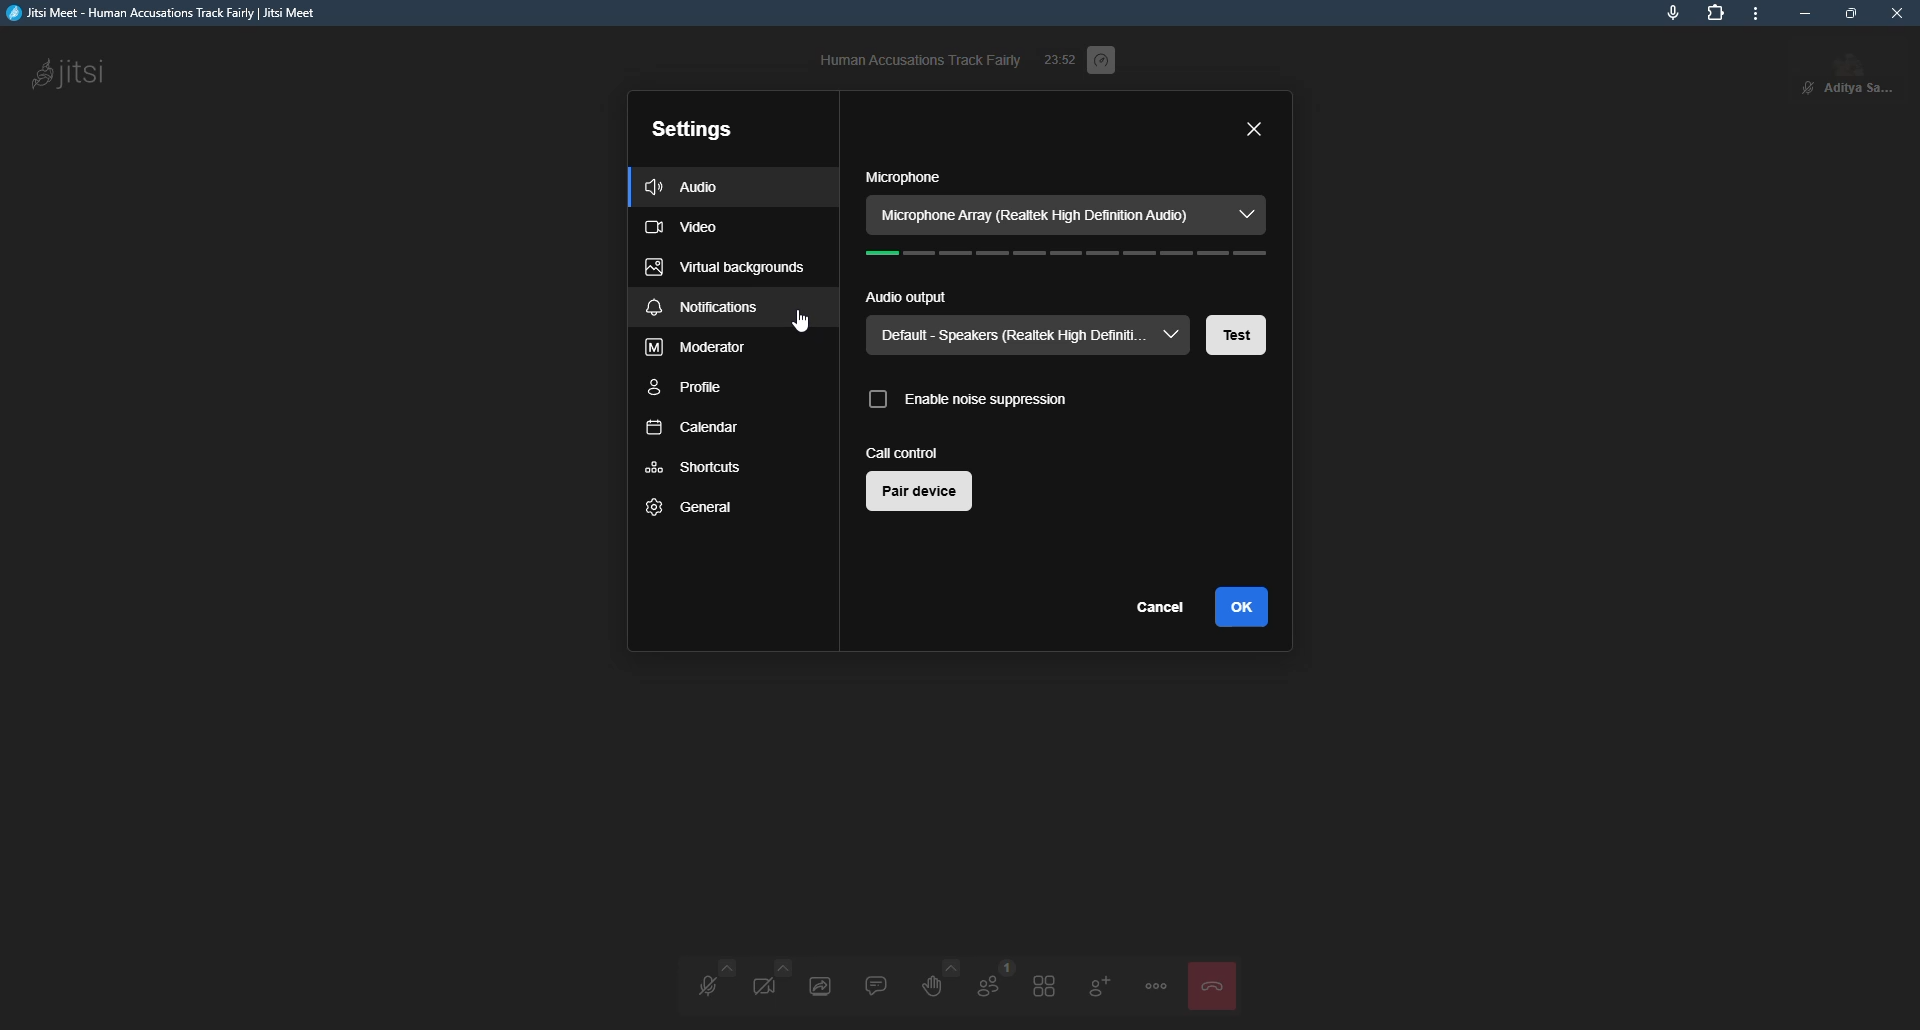  I want to click on jitsi, so click(69, 77).